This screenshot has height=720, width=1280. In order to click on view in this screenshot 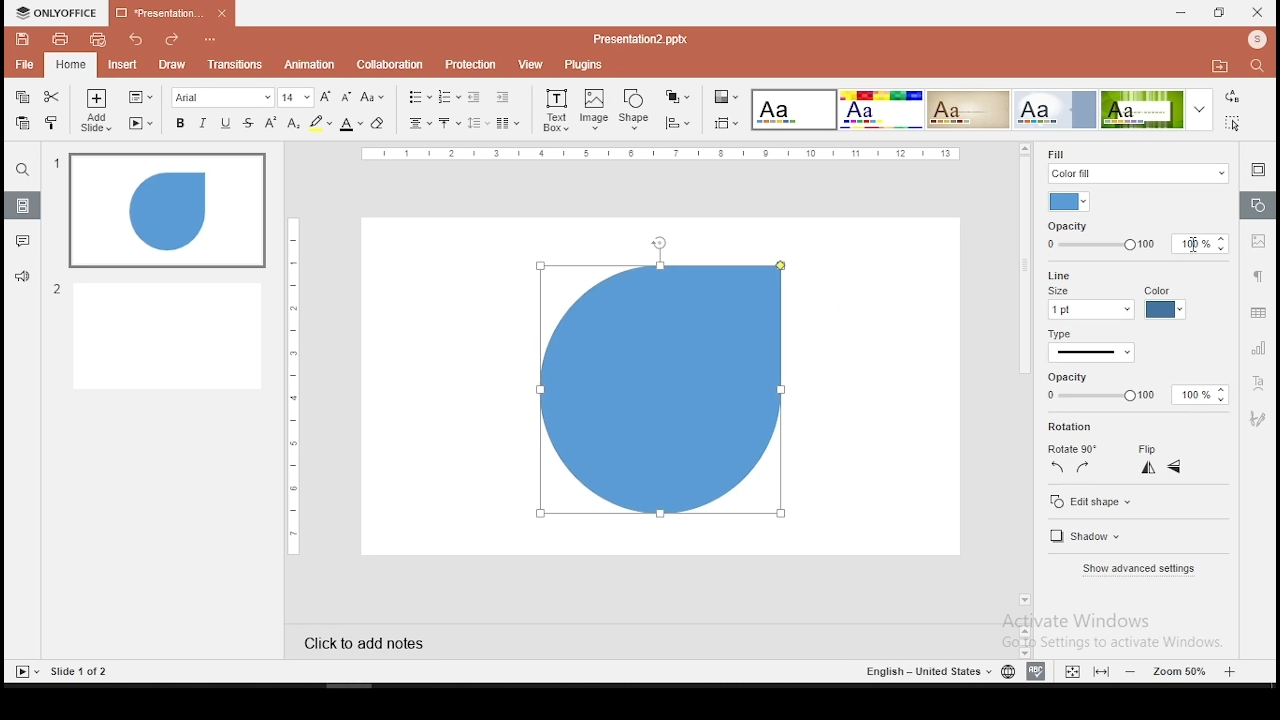, I will do `click(530, 64)`.